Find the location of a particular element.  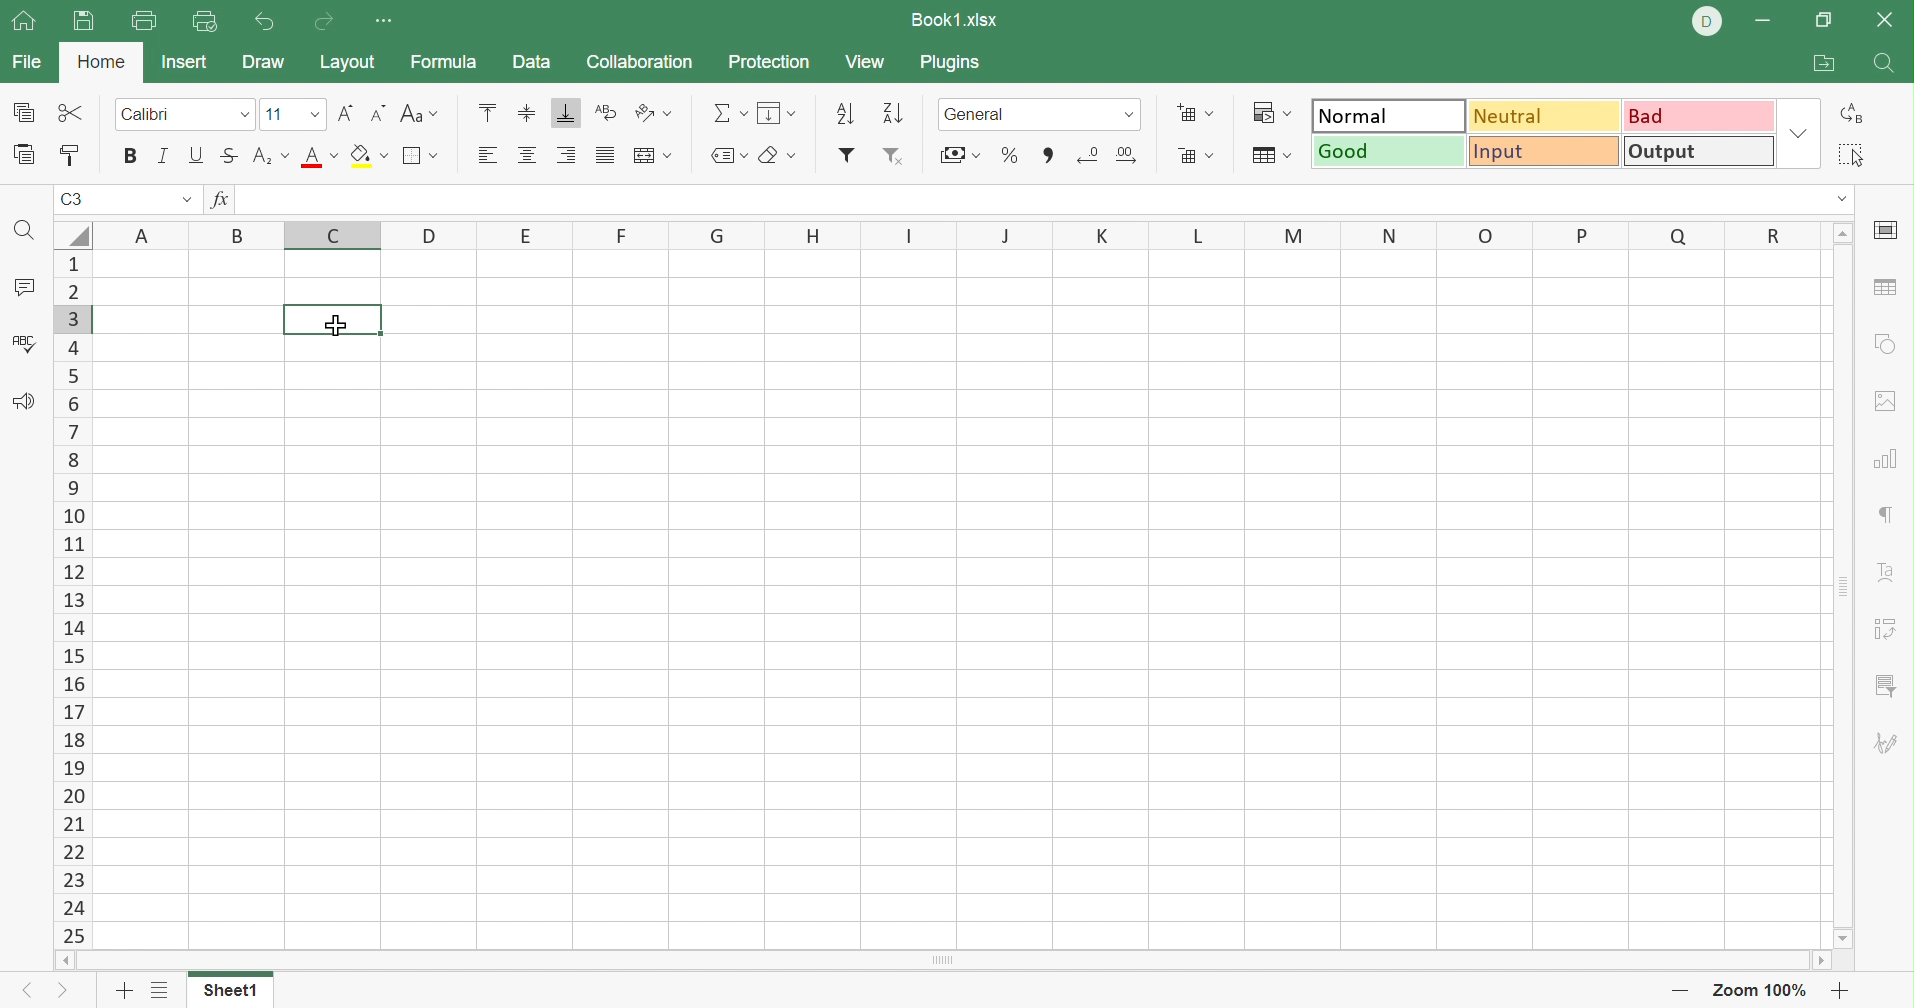

Scroll bar is located at coordinates (1839, 588).